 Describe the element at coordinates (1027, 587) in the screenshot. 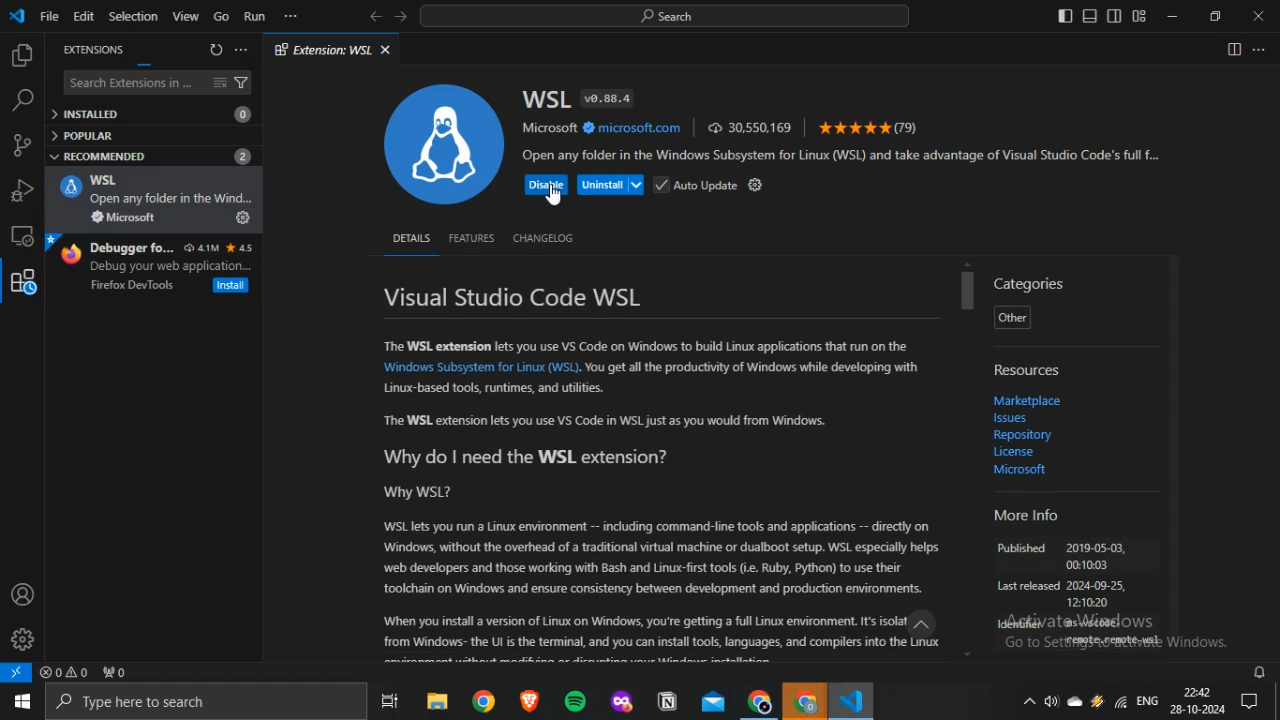

I see `Last released` at that location.